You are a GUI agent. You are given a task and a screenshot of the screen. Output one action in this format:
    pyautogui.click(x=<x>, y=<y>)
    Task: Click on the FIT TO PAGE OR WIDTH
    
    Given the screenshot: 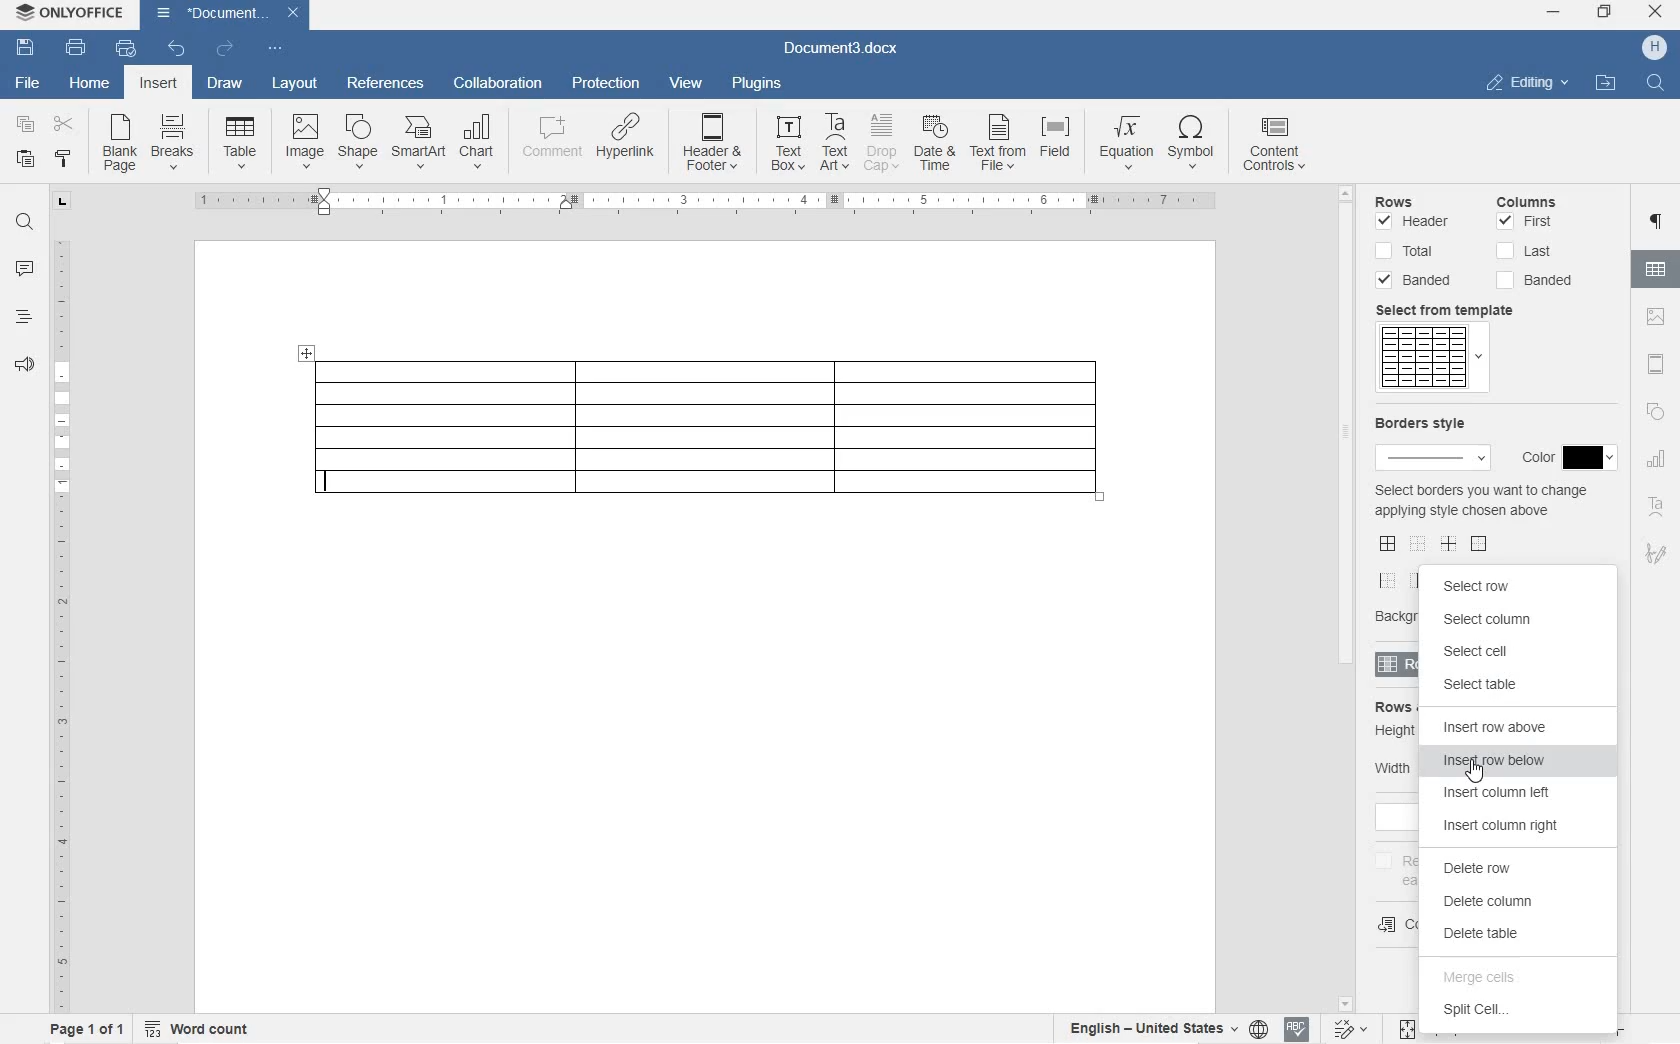 What is the action you would take?
    pyautogui.click(x=1404, y=1031)
    